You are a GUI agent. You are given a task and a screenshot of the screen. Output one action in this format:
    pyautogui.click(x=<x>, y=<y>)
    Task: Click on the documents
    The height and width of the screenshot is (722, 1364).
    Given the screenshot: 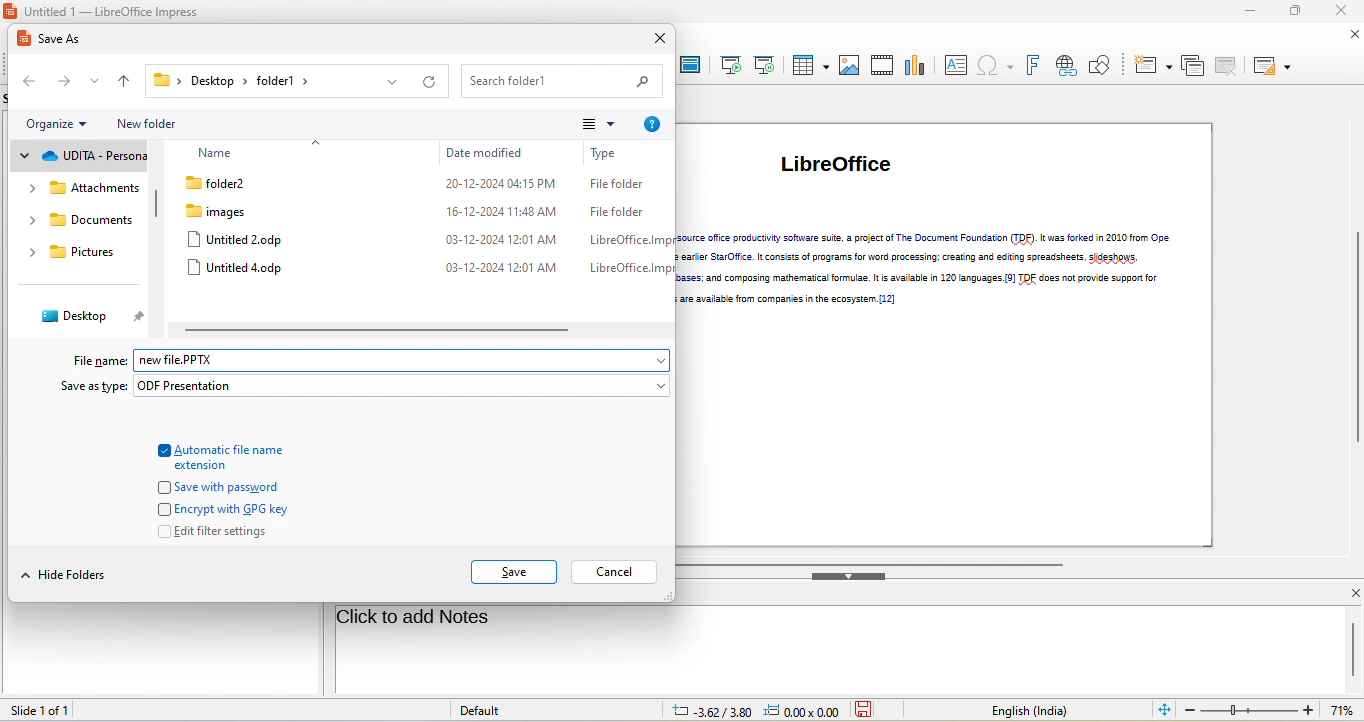 What is the action you would take?
    pyautogui.click(x=80, y=222)
    